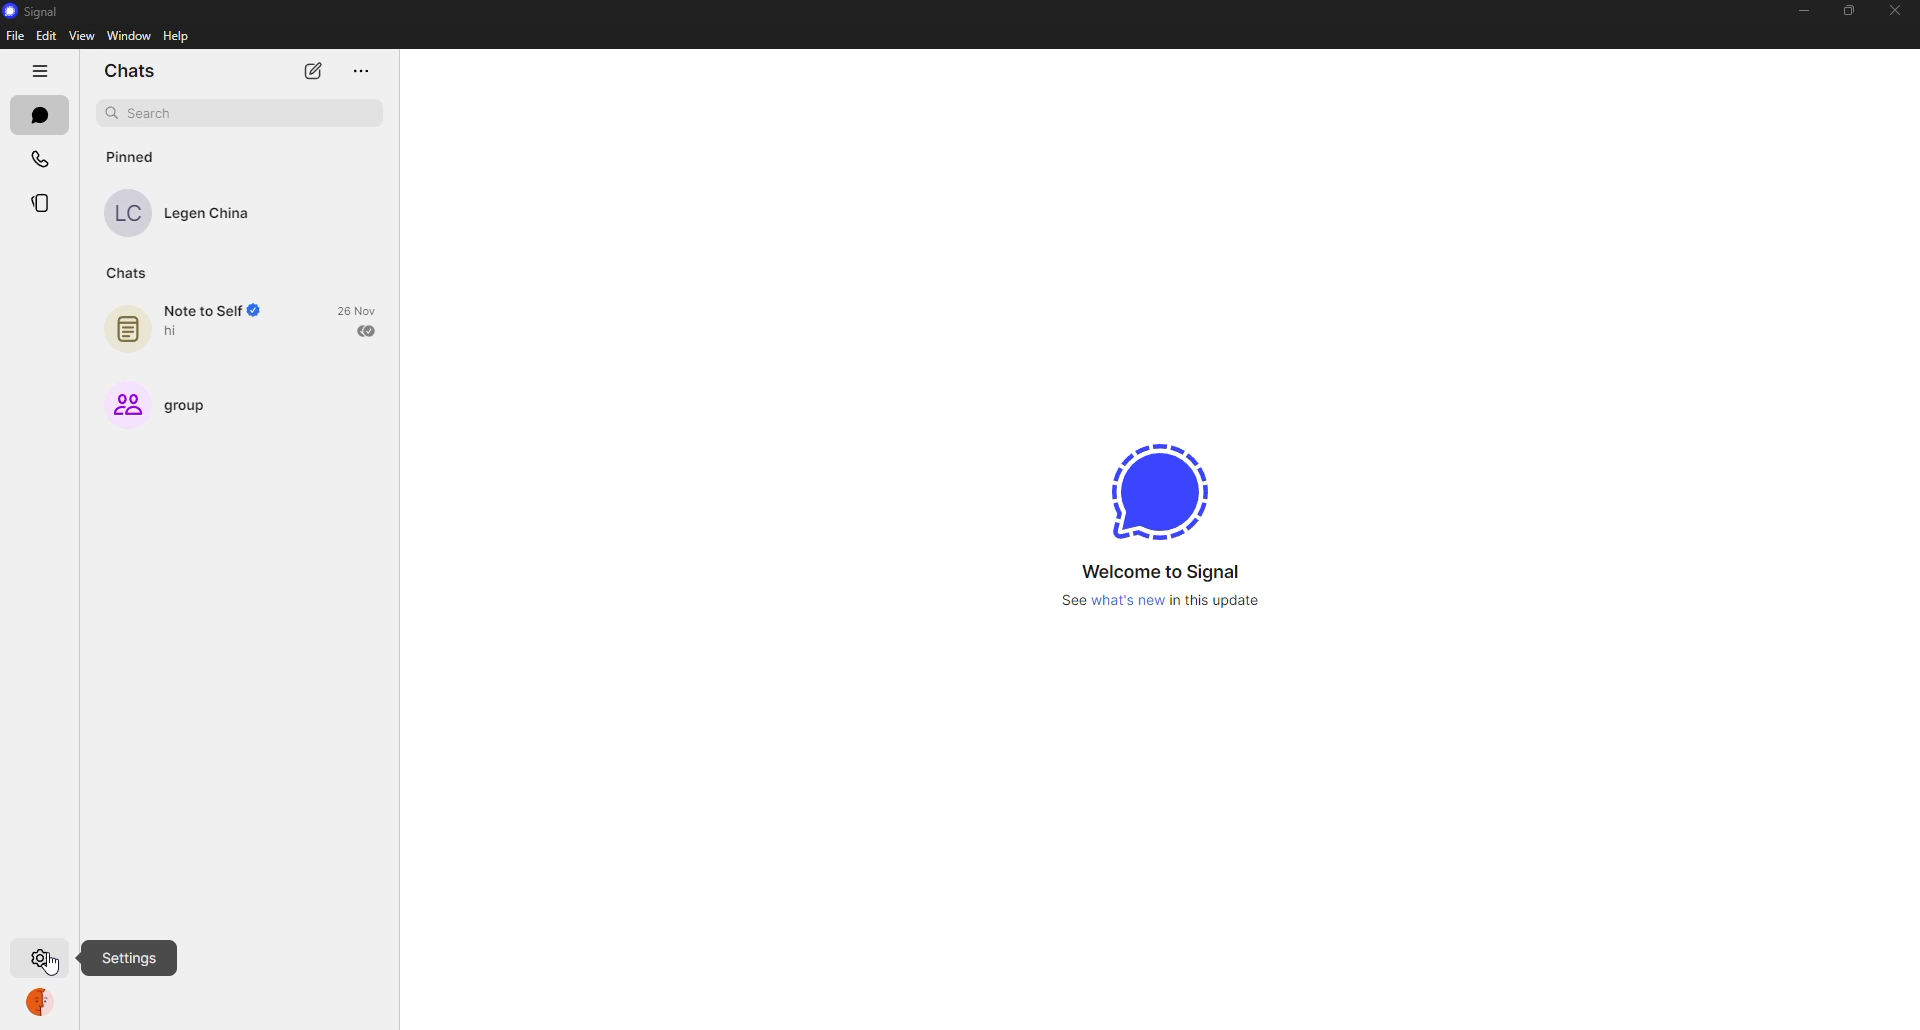  I want to click on maximize, so click(1844, 12).